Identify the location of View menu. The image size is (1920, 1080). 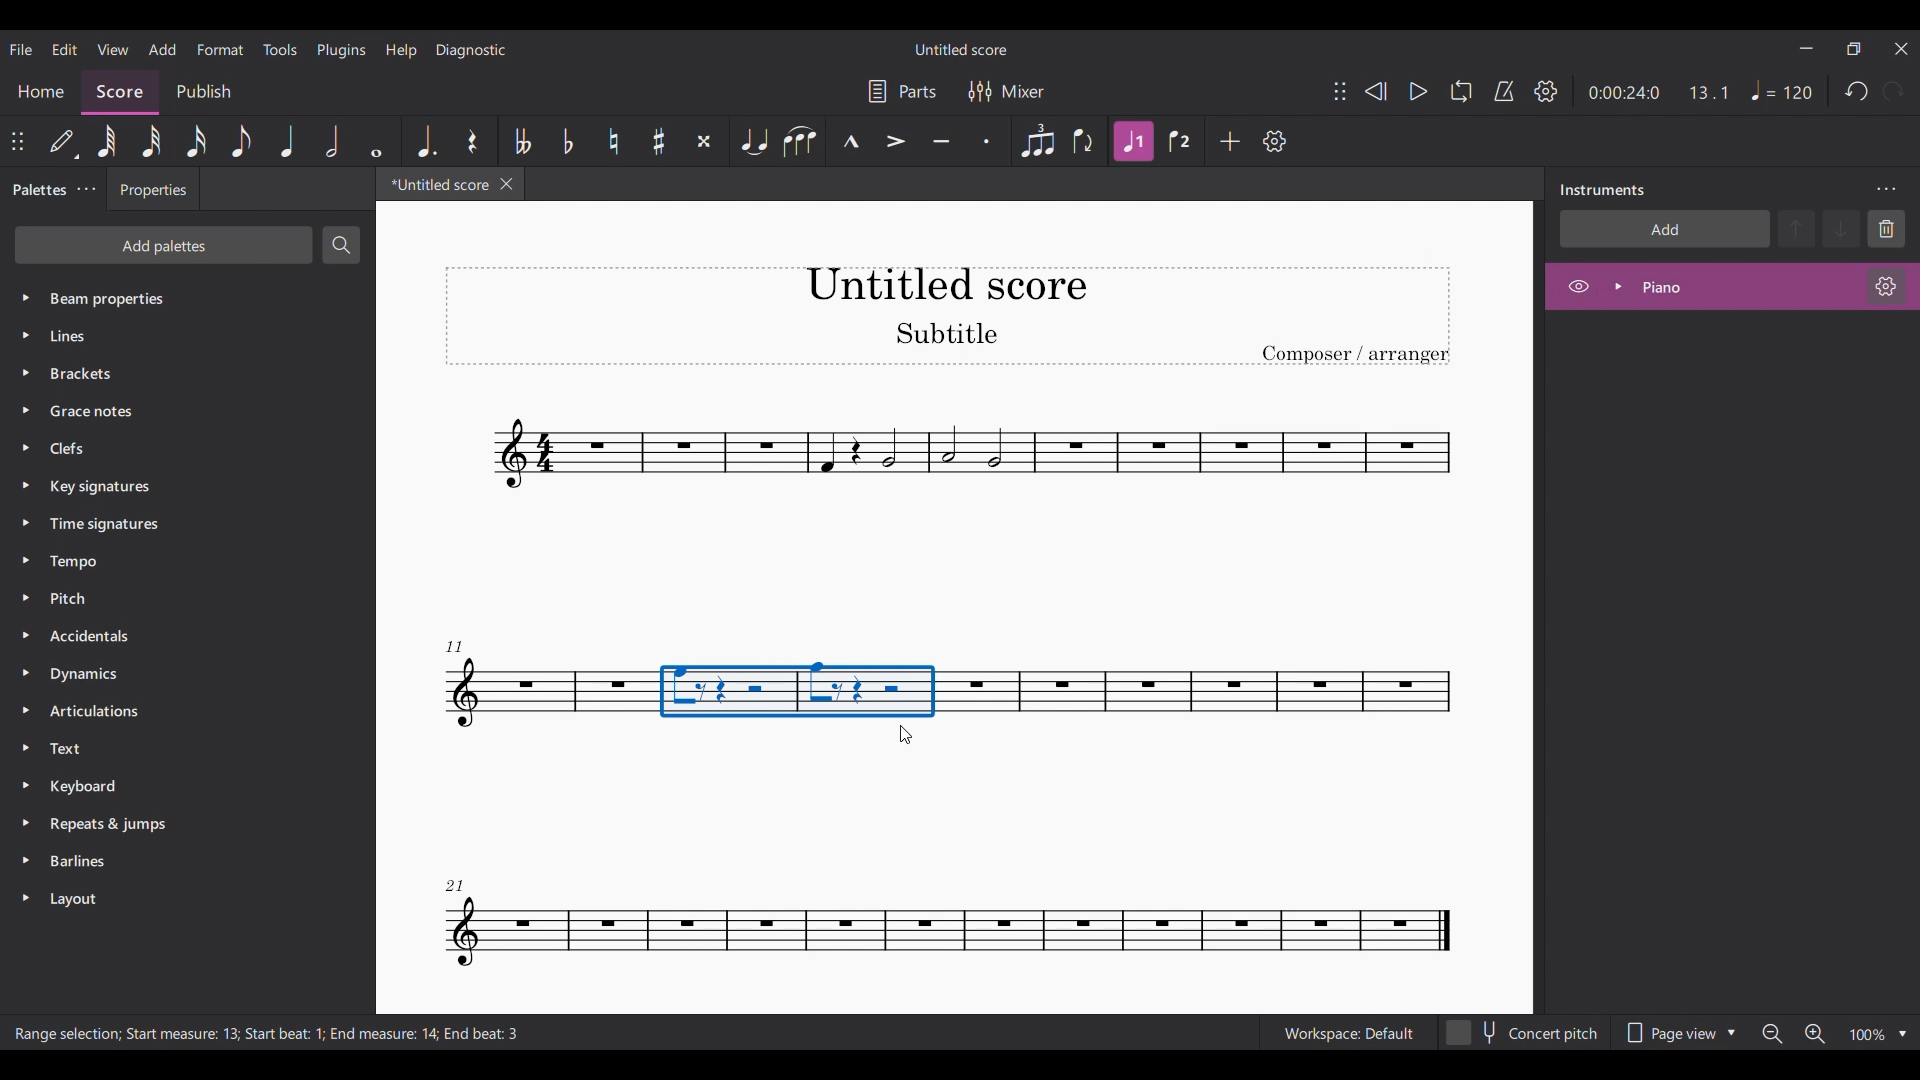
(112, 49).